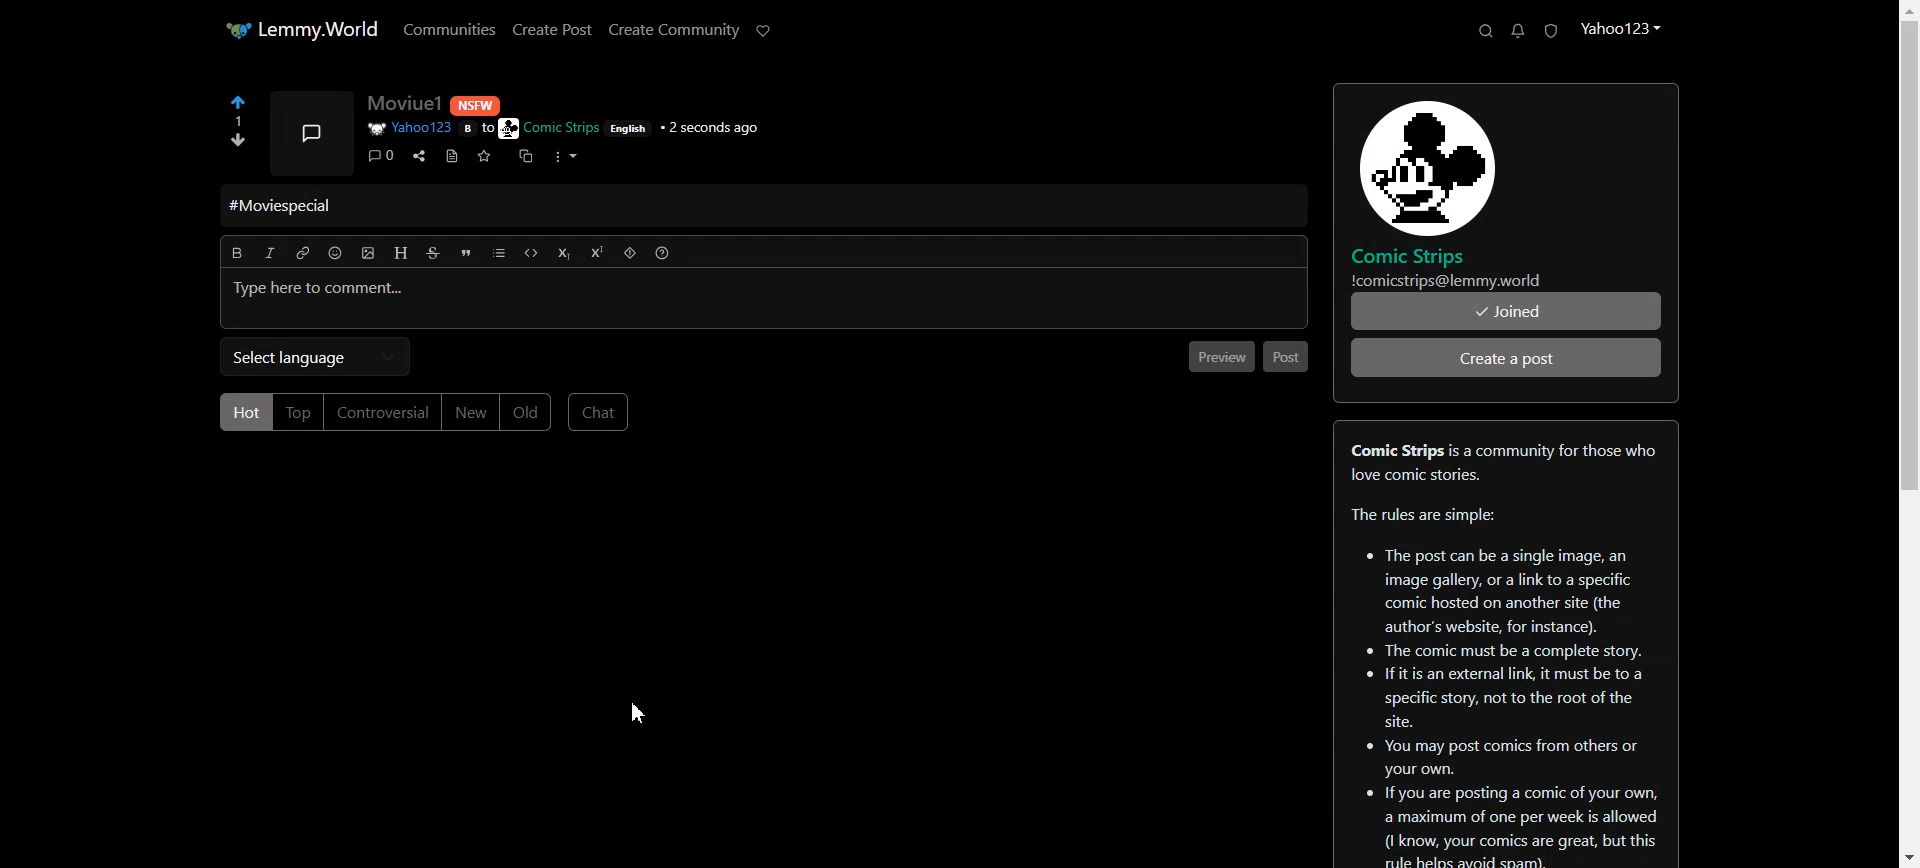 This screenshot has width=1920, height=868. I want to click on Cursor, so click(638, 714).